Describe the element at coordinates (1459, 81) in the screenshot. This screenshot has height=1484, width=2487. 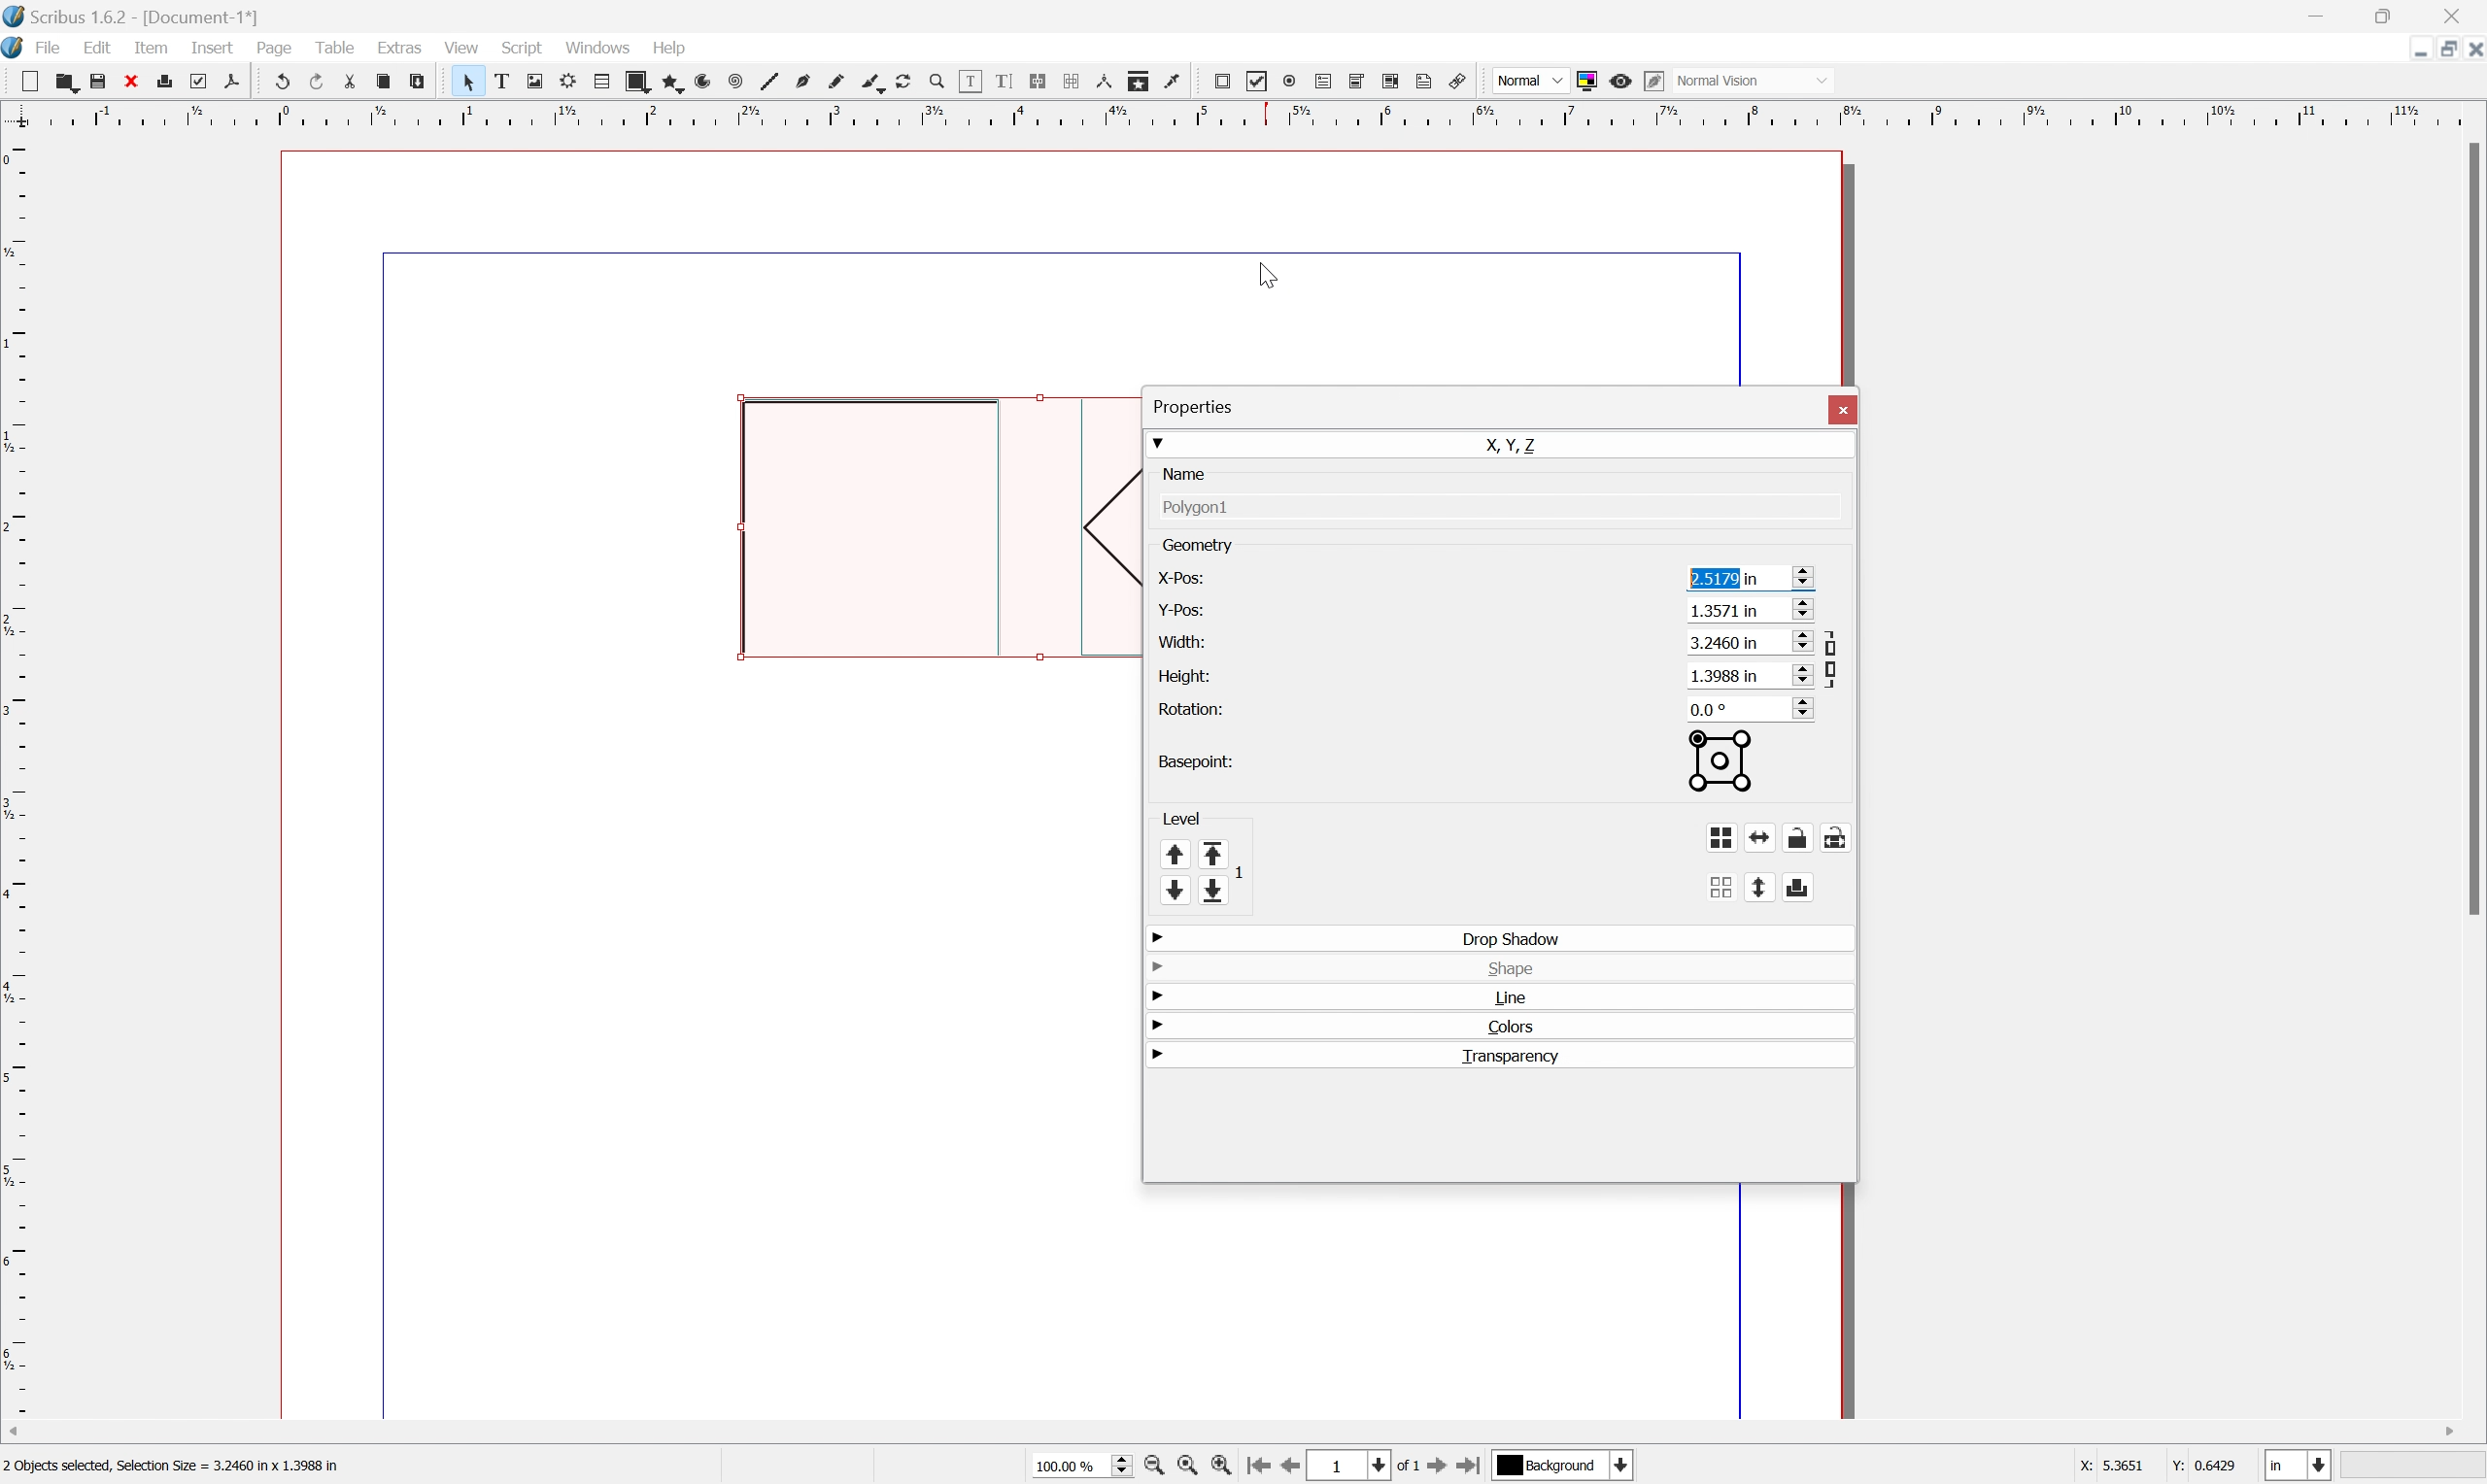
I see `Link annotation` at that location.